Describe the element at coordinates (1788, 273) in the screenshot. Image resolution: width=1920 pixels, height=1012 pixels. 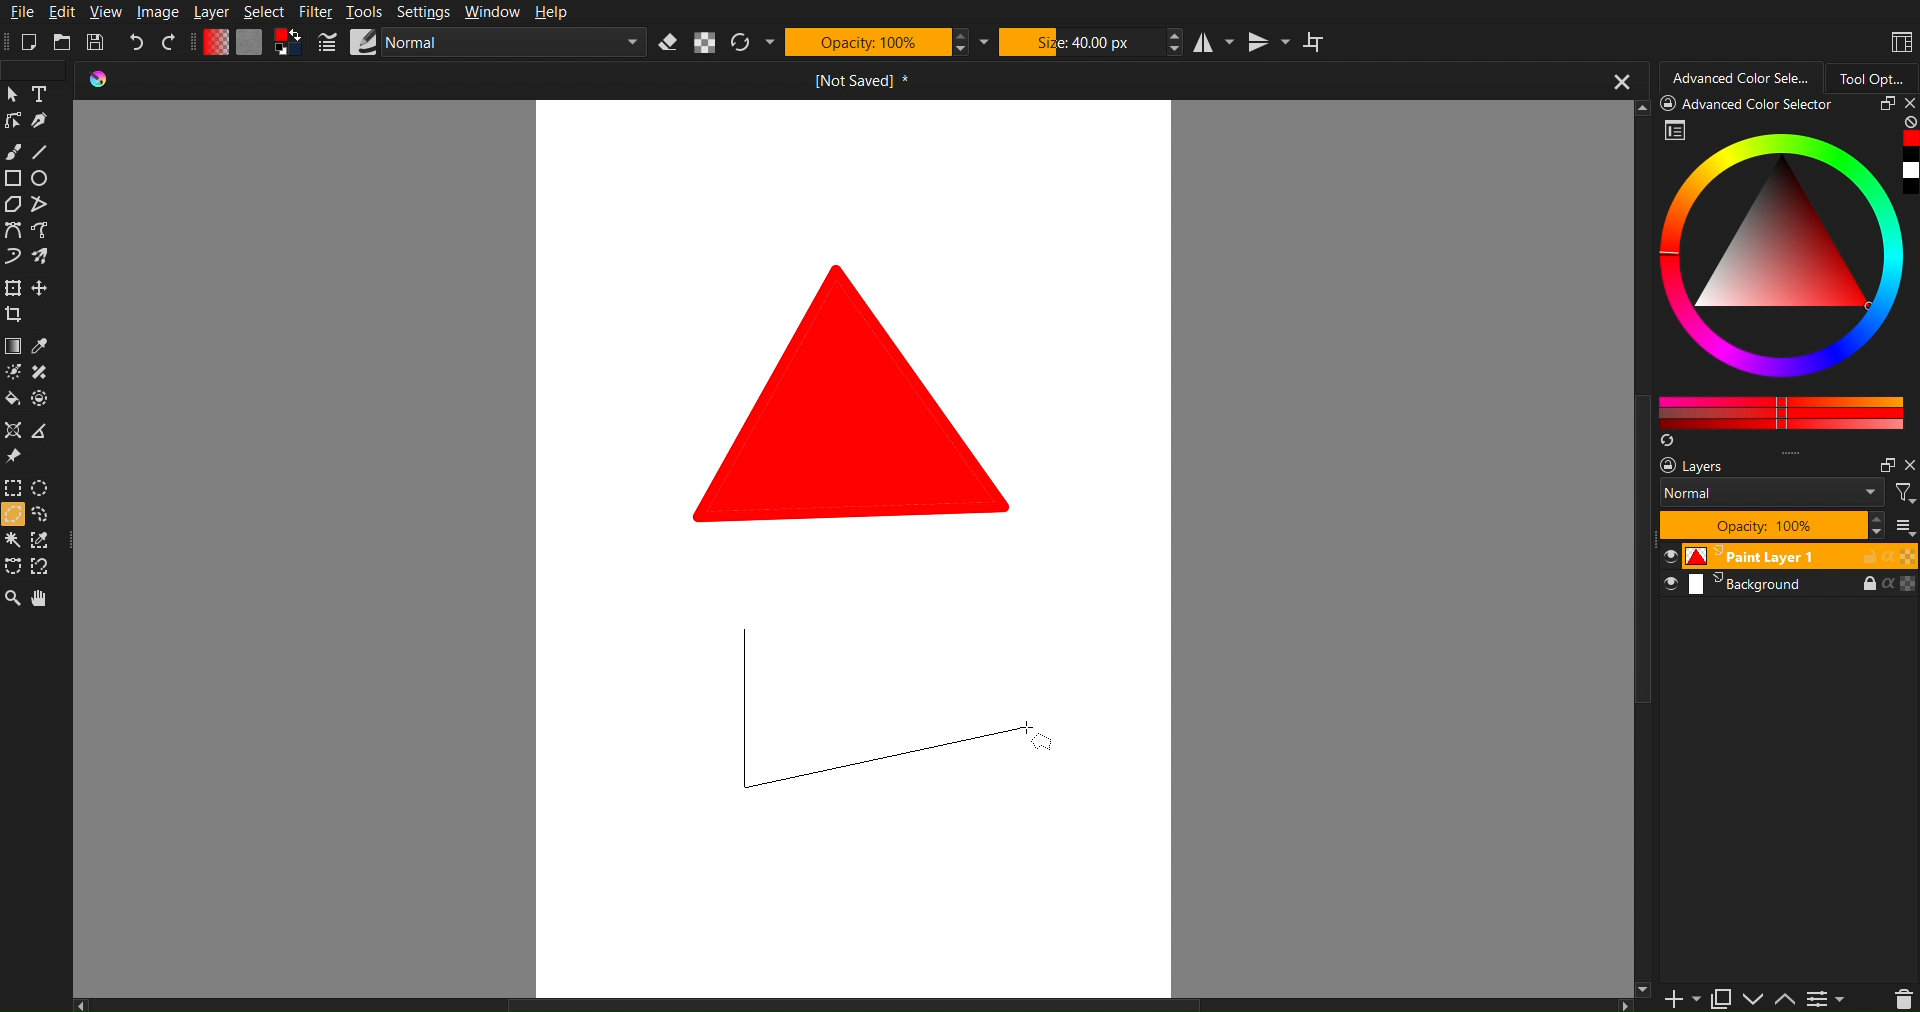
I see `Advanced Color Selector` at that location.